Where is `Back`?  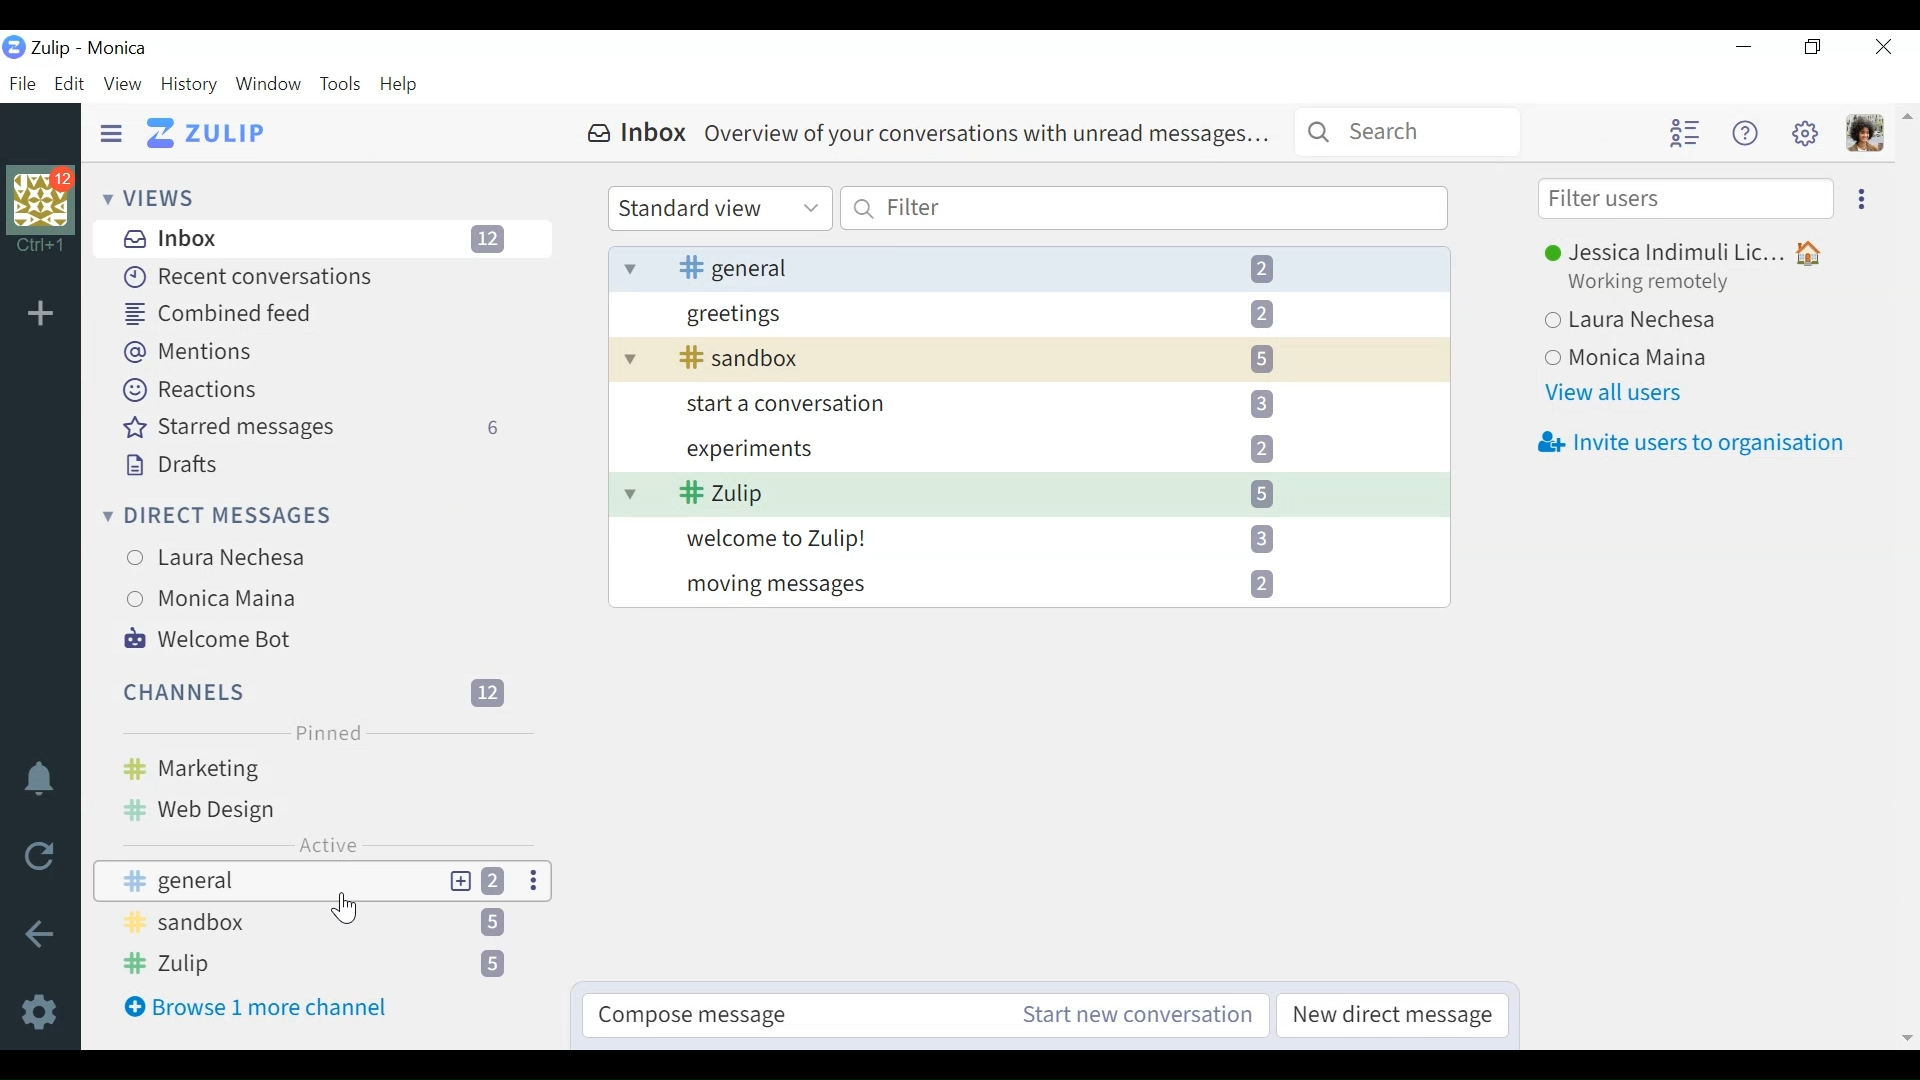 Back is located at coordinates (39, 936).